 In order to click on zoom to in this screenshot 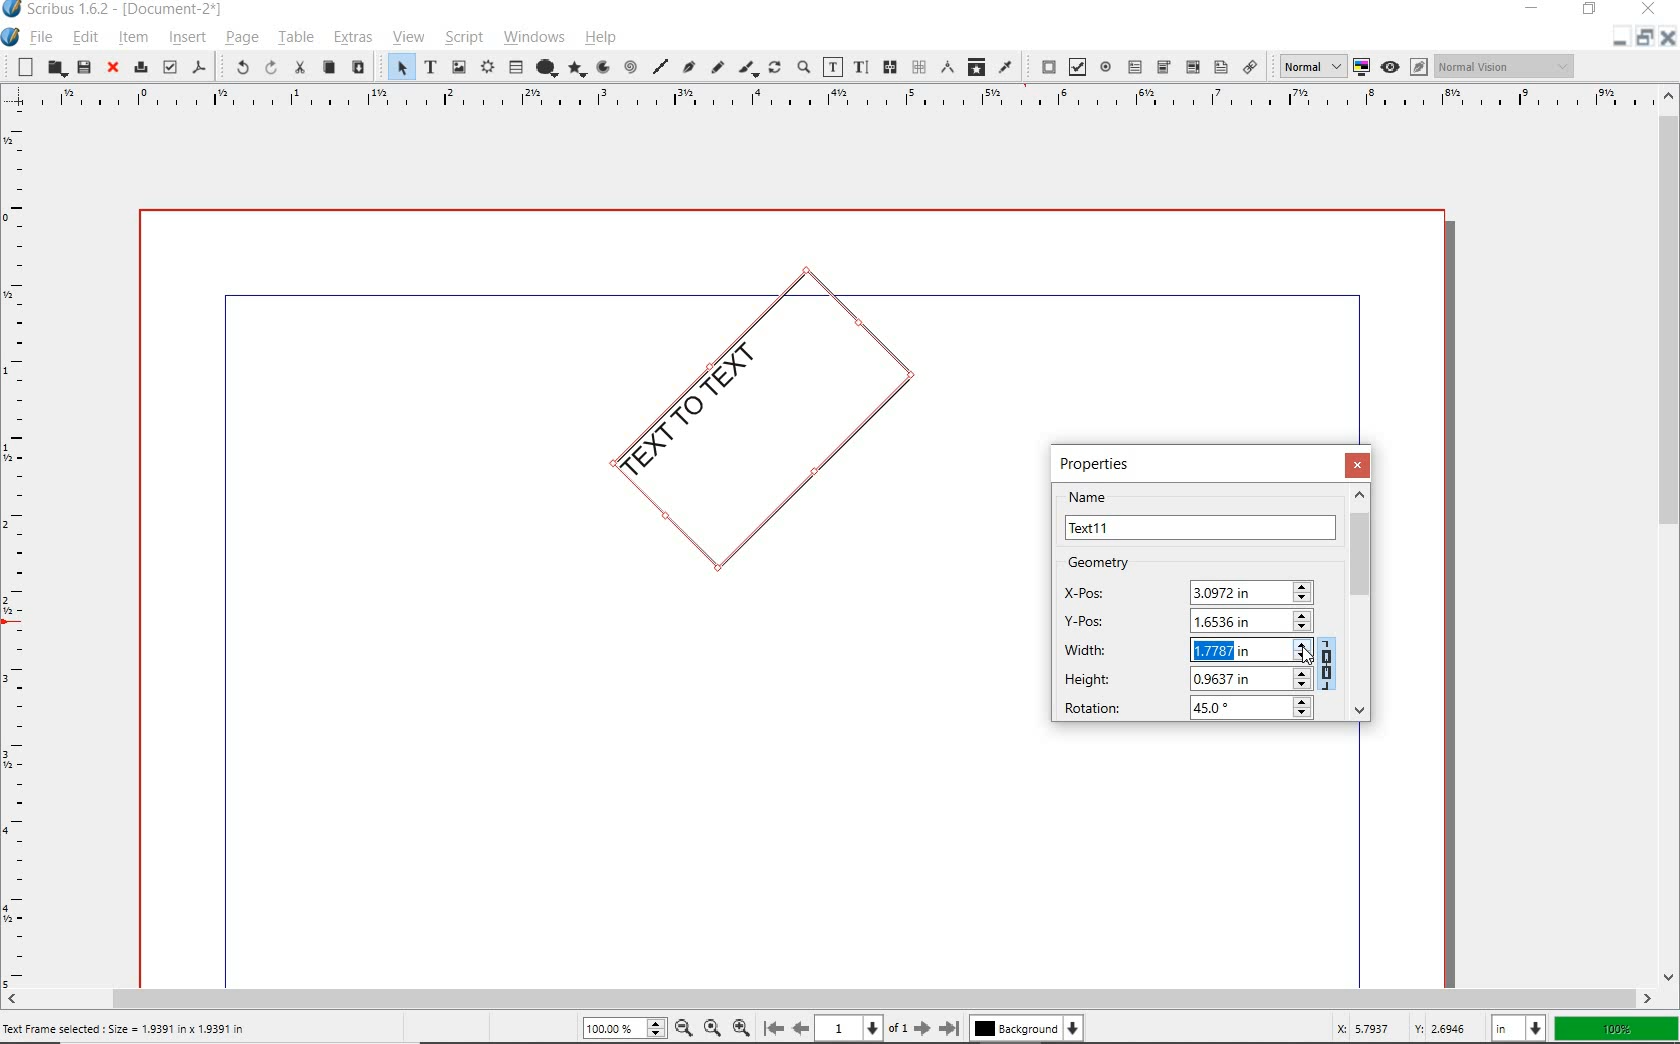, I will do `click(716, 1028)`.